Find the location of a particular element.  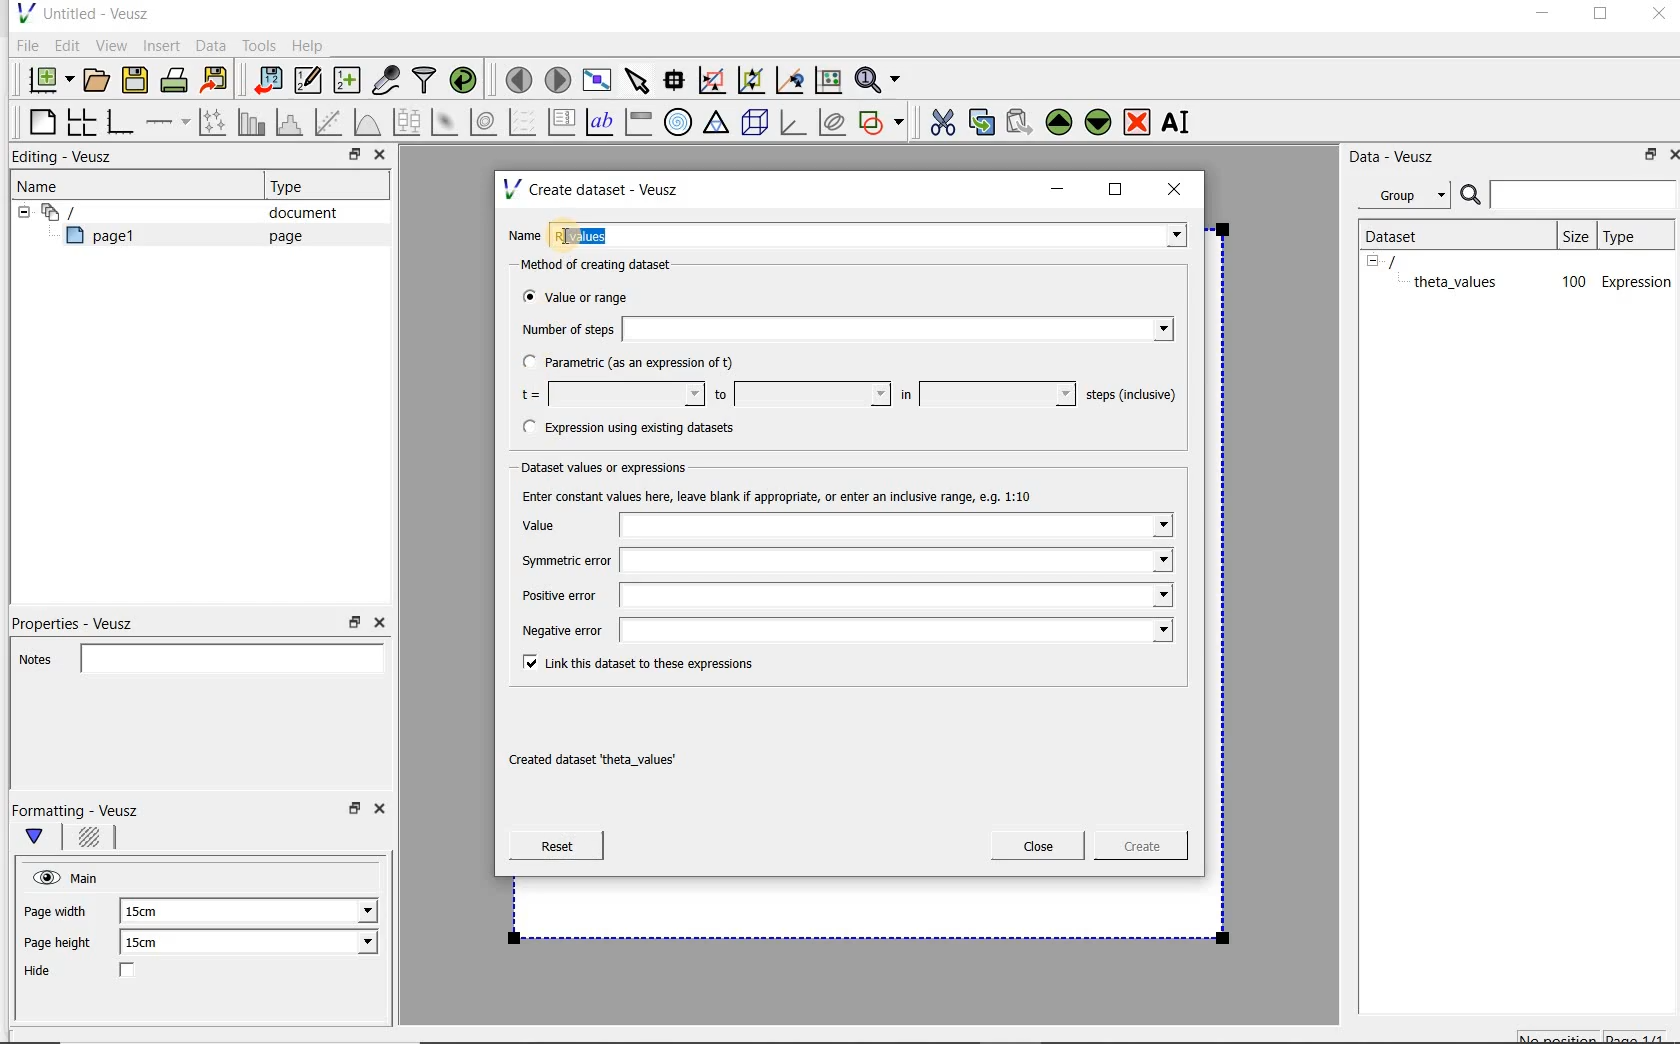

Insert is located at coordinates (164, 45).